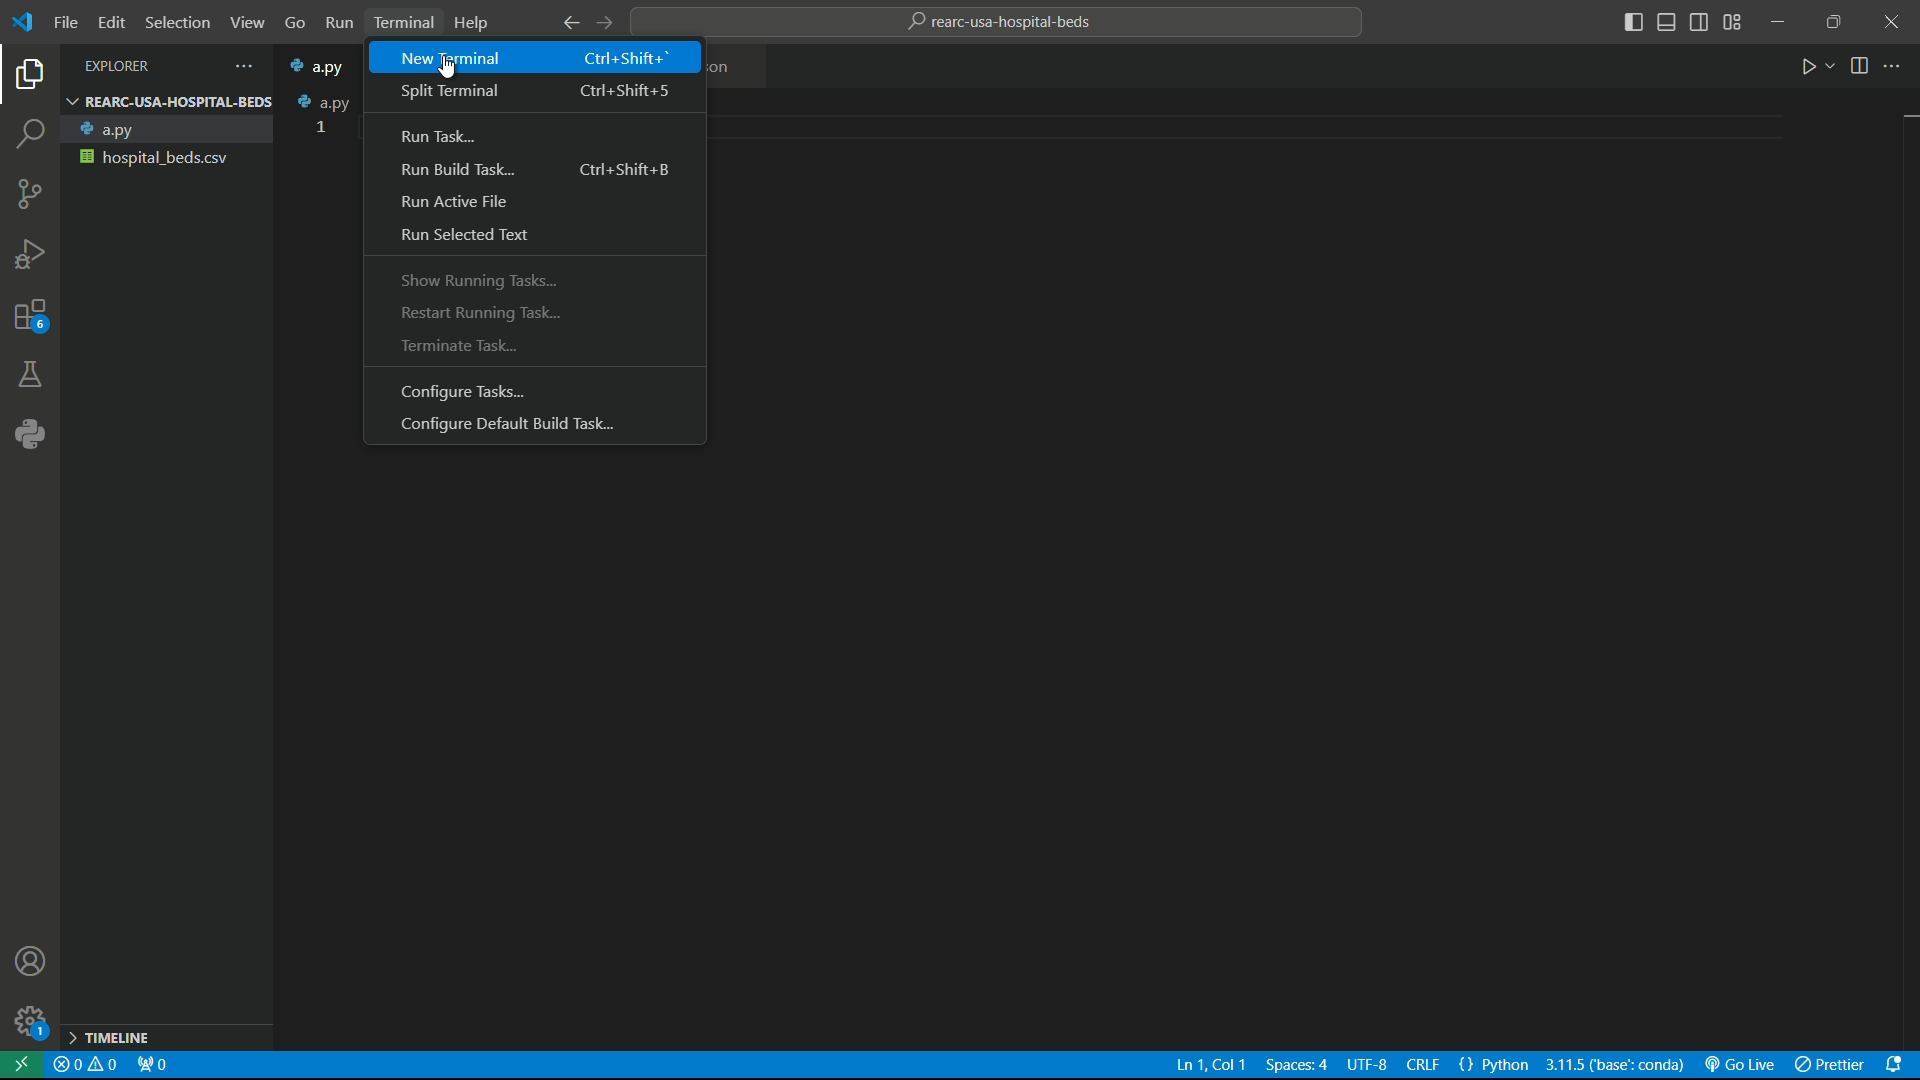 The width and height of the screenshot is (1920, 1080). Describe the element at coordinates (337, 20) in the screenshot. I see `run menu` at that location.